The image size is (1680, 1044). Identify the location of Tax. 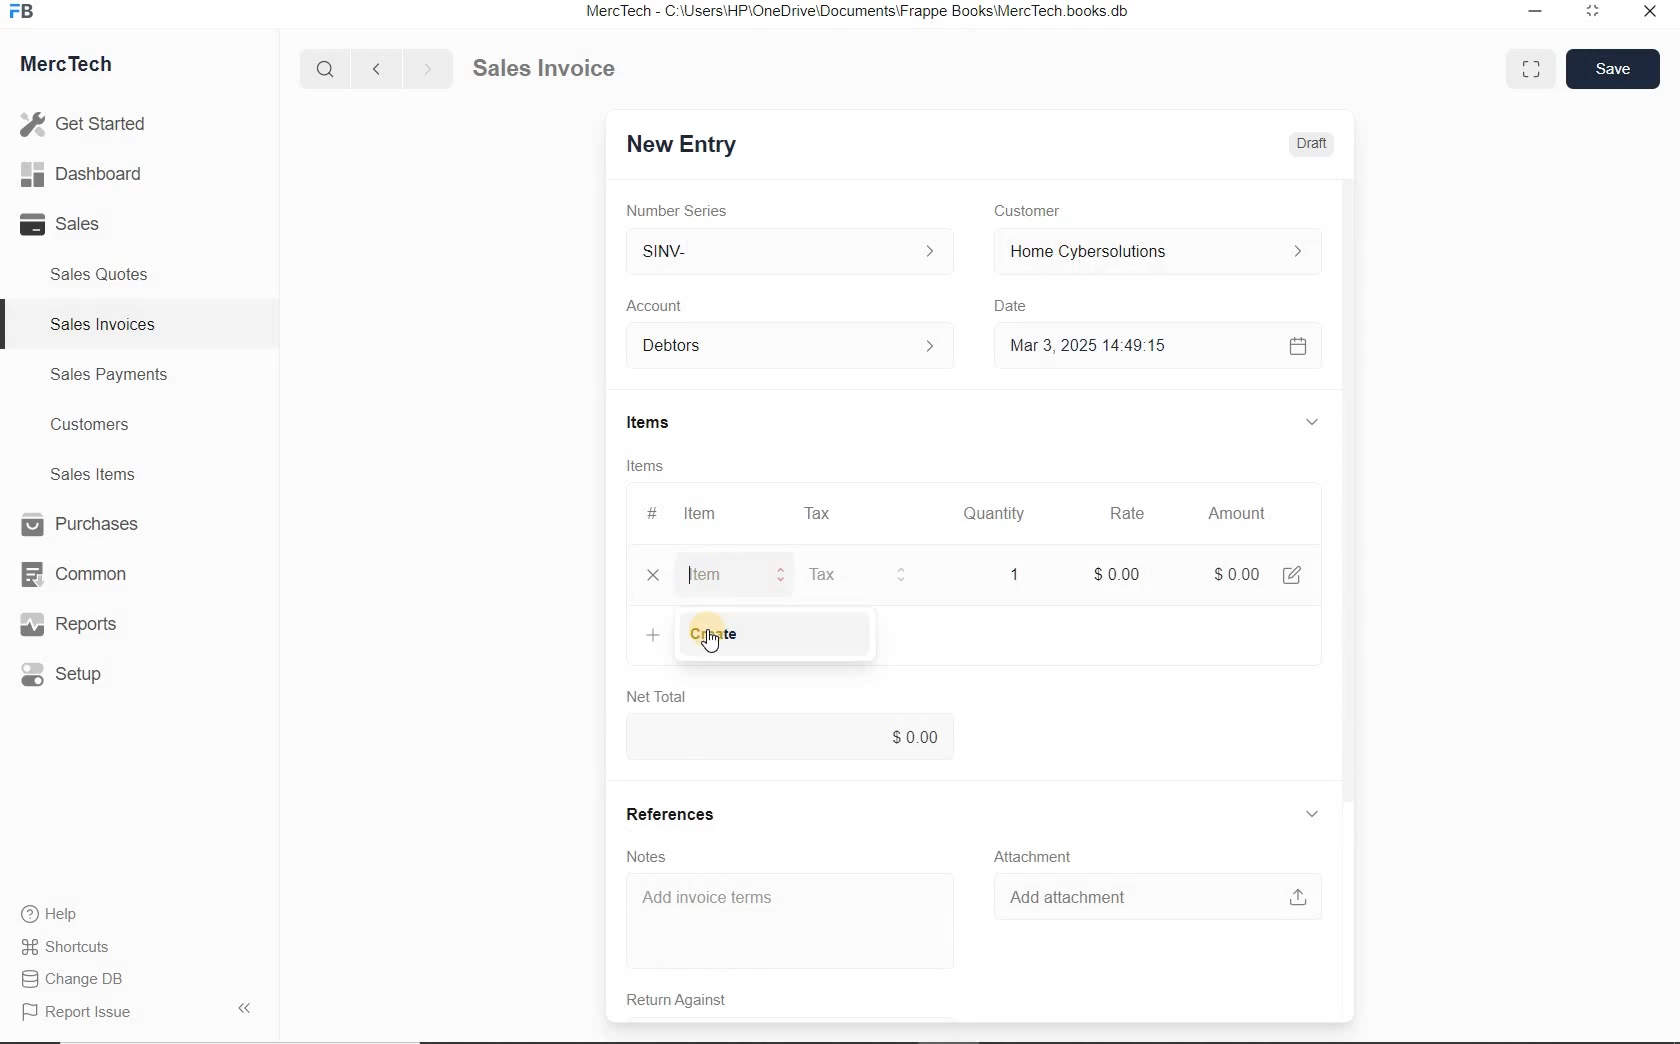
(859, 573).